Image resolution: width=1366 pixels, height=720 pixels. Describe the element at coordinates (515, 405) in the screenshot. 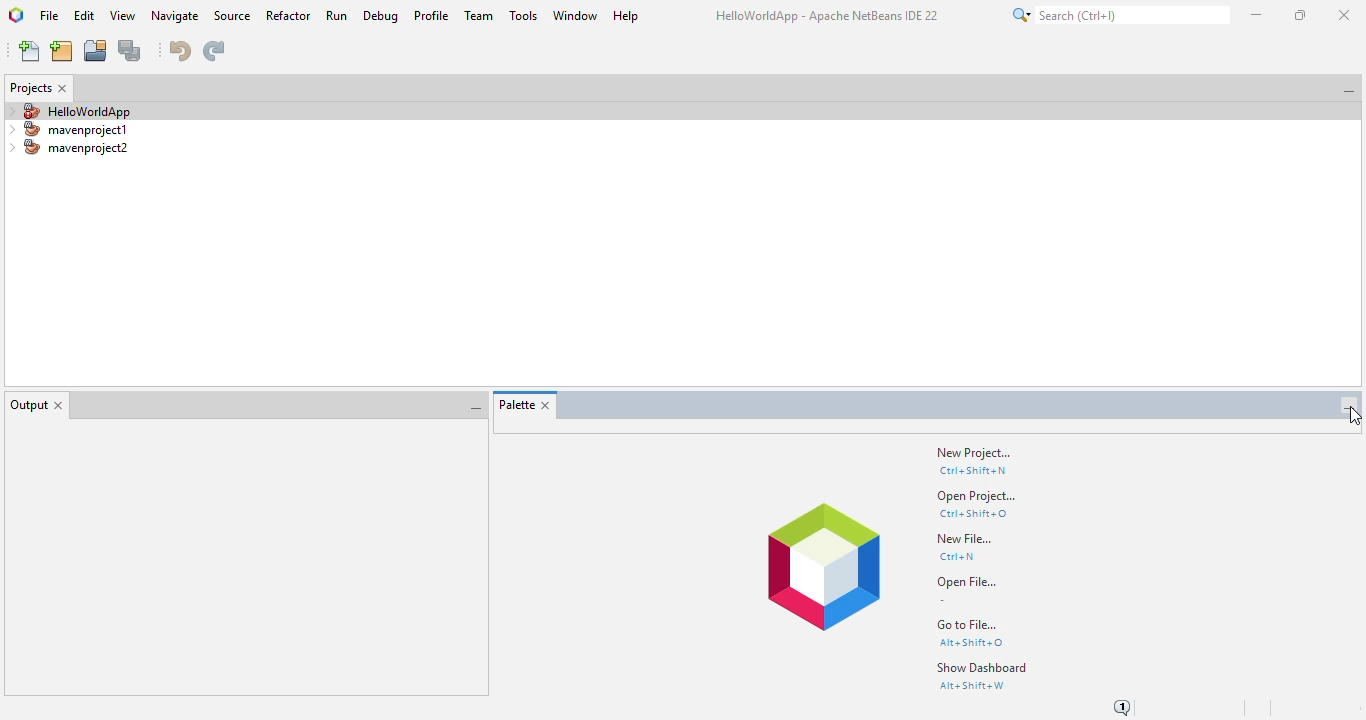

I see `palette` at that location.